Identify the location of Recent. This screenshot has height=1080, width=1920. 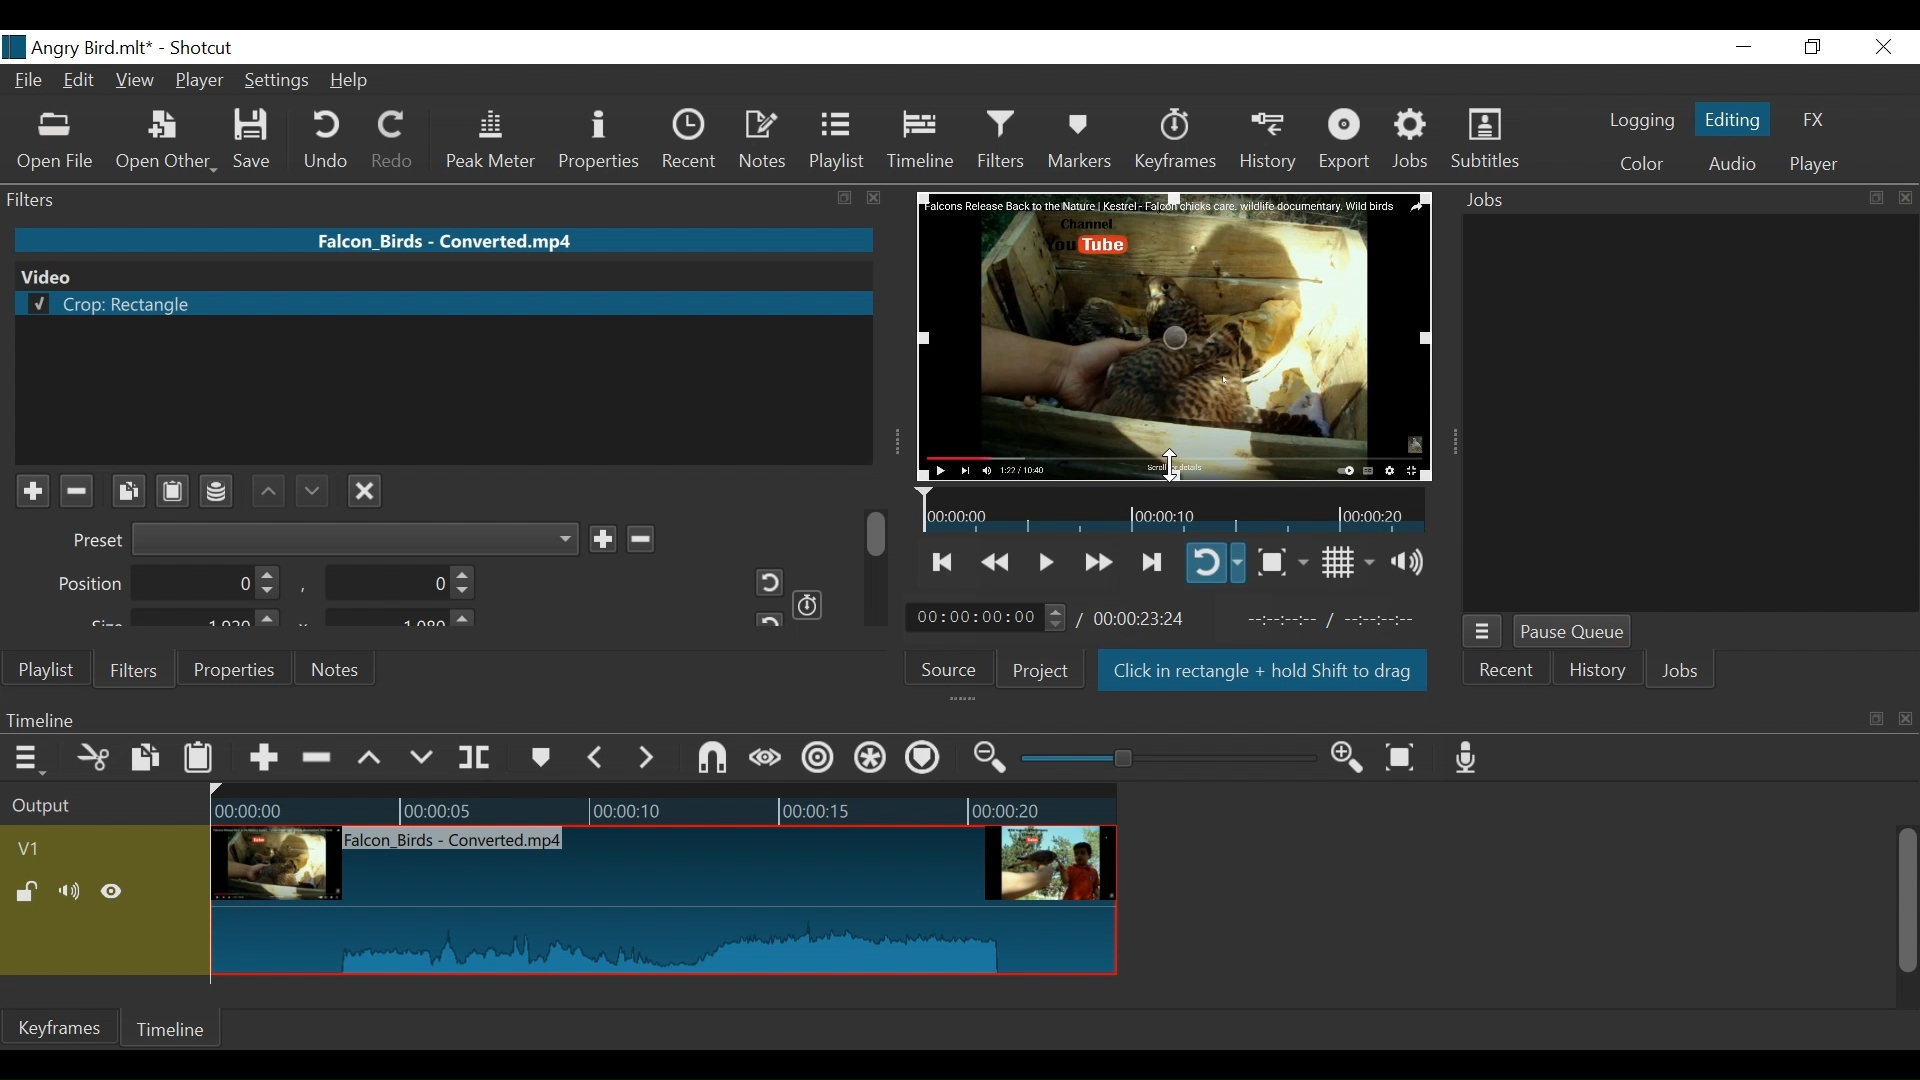
(694, 140).